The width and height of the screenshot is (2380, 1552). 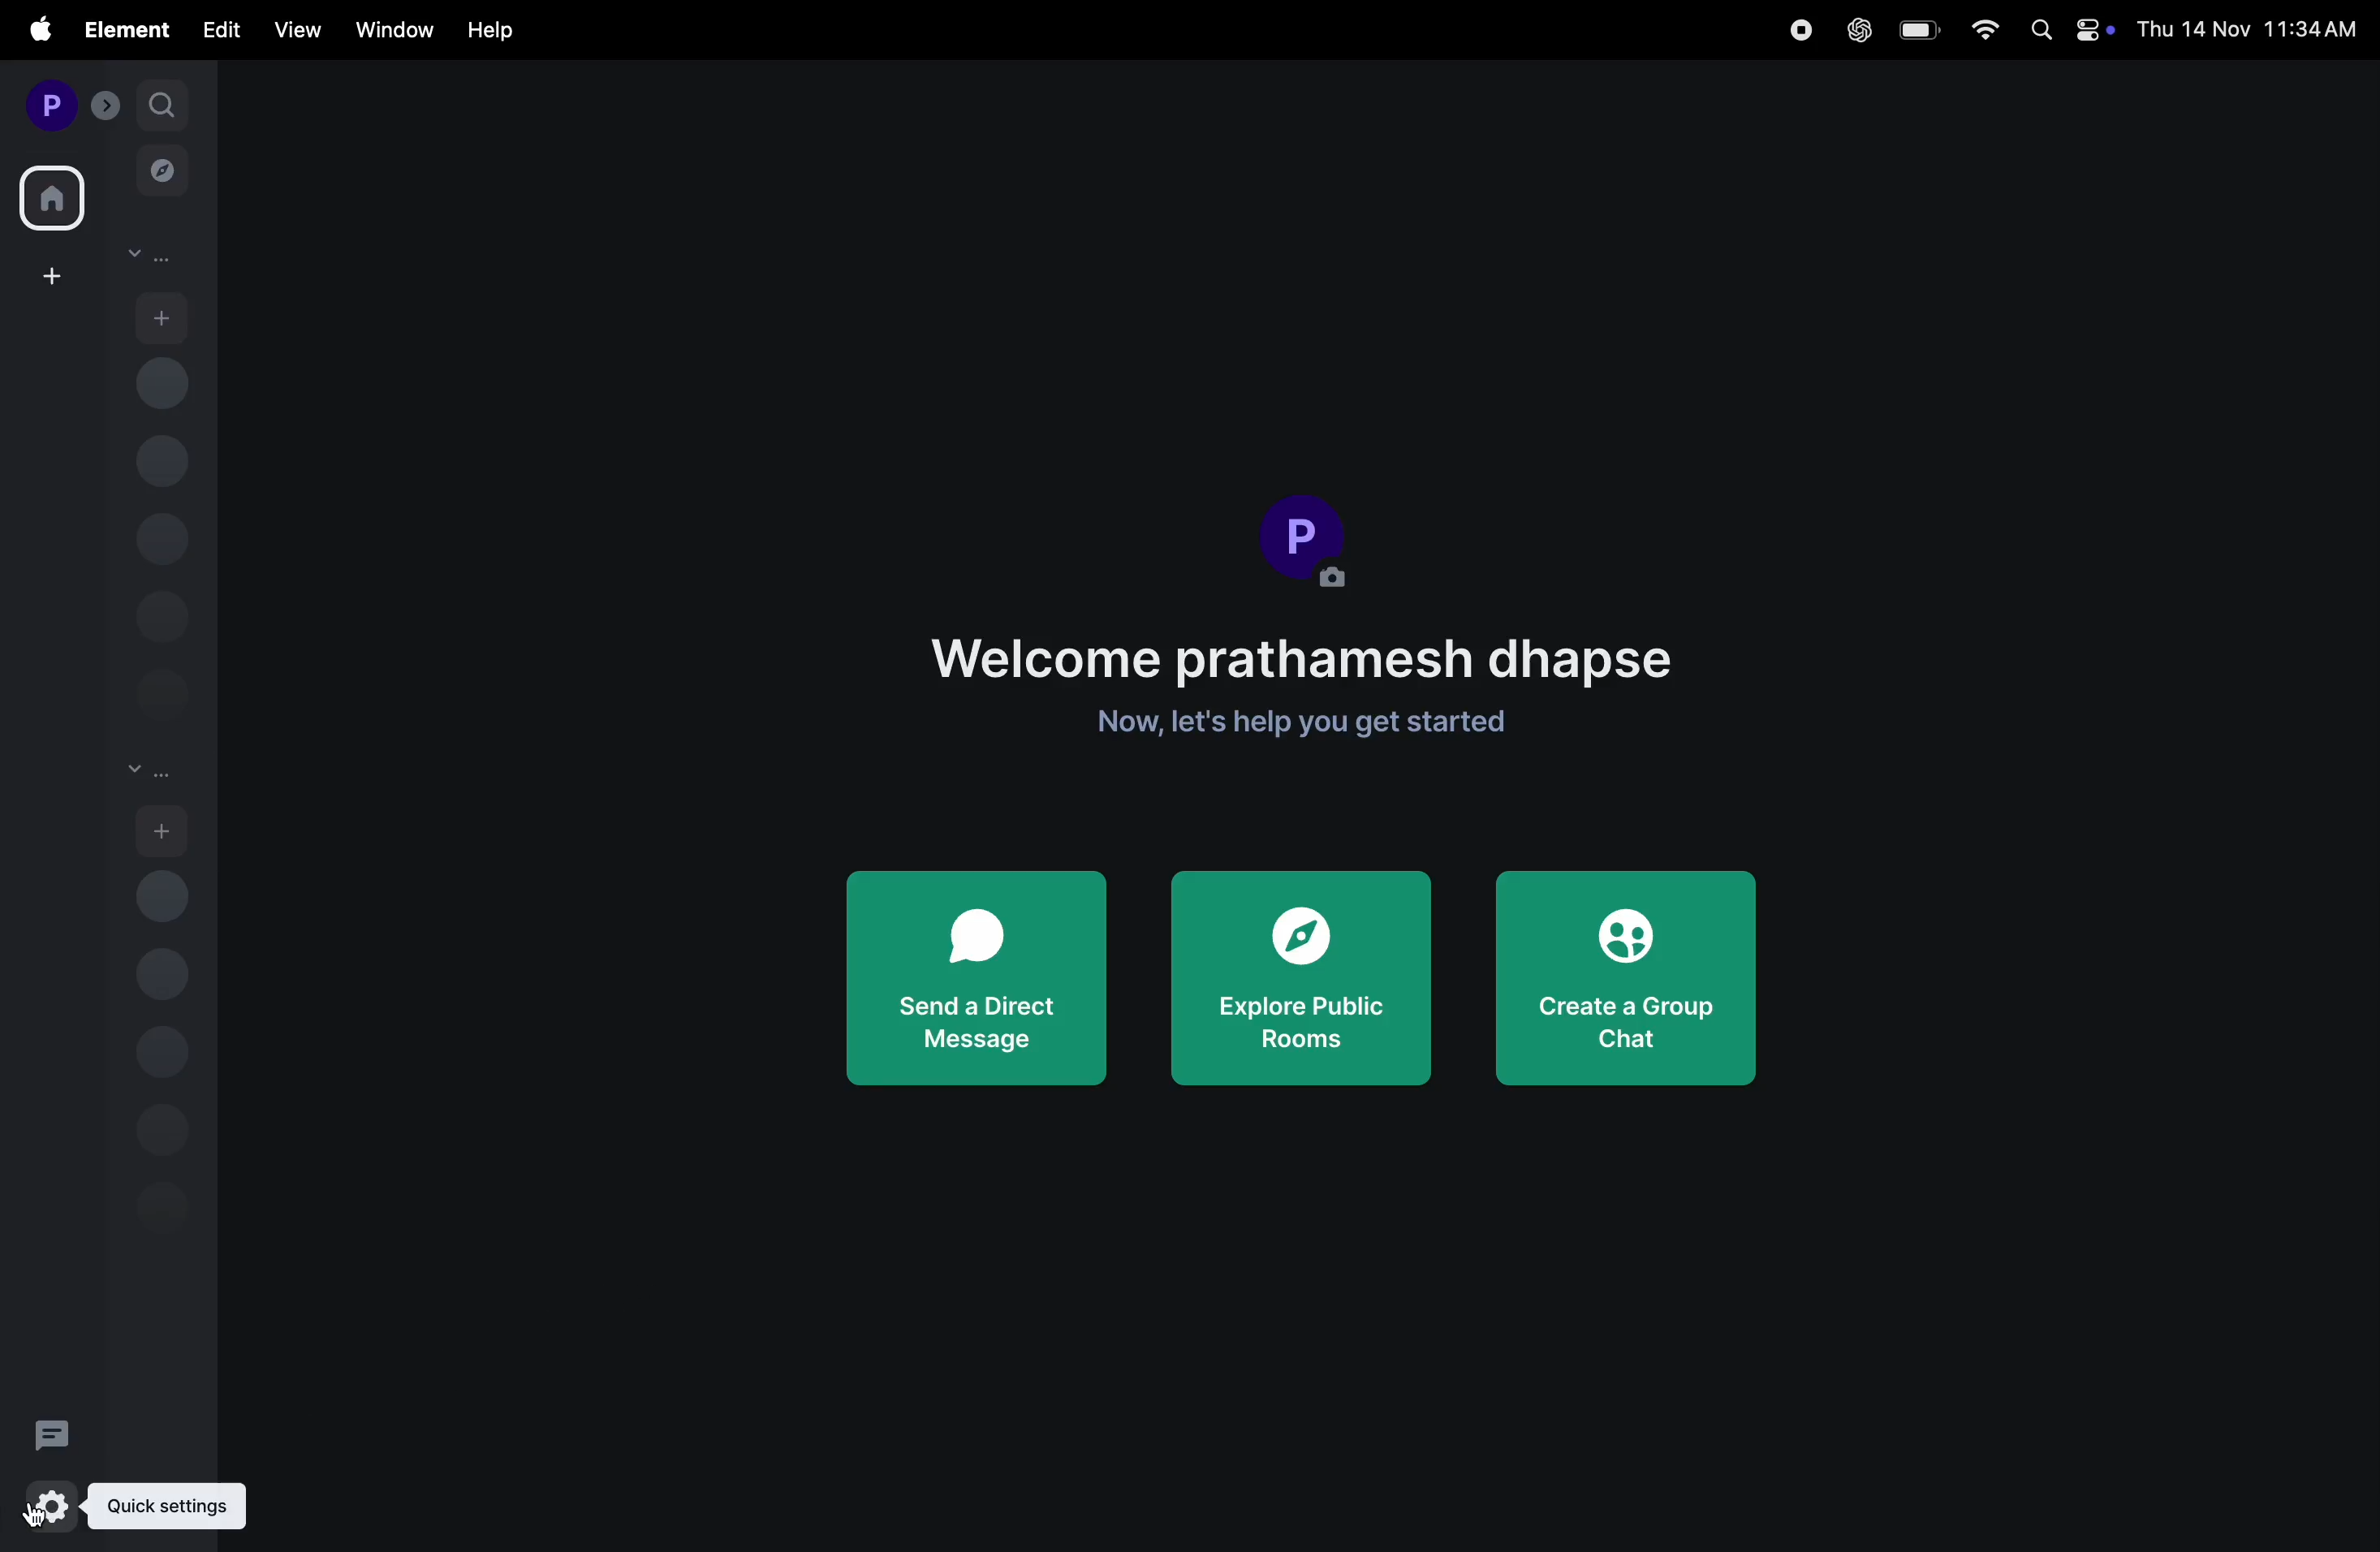 What do you see at coordinates (295, 29) in the screenshot?
I see `view` at bounding box center [295, 29].